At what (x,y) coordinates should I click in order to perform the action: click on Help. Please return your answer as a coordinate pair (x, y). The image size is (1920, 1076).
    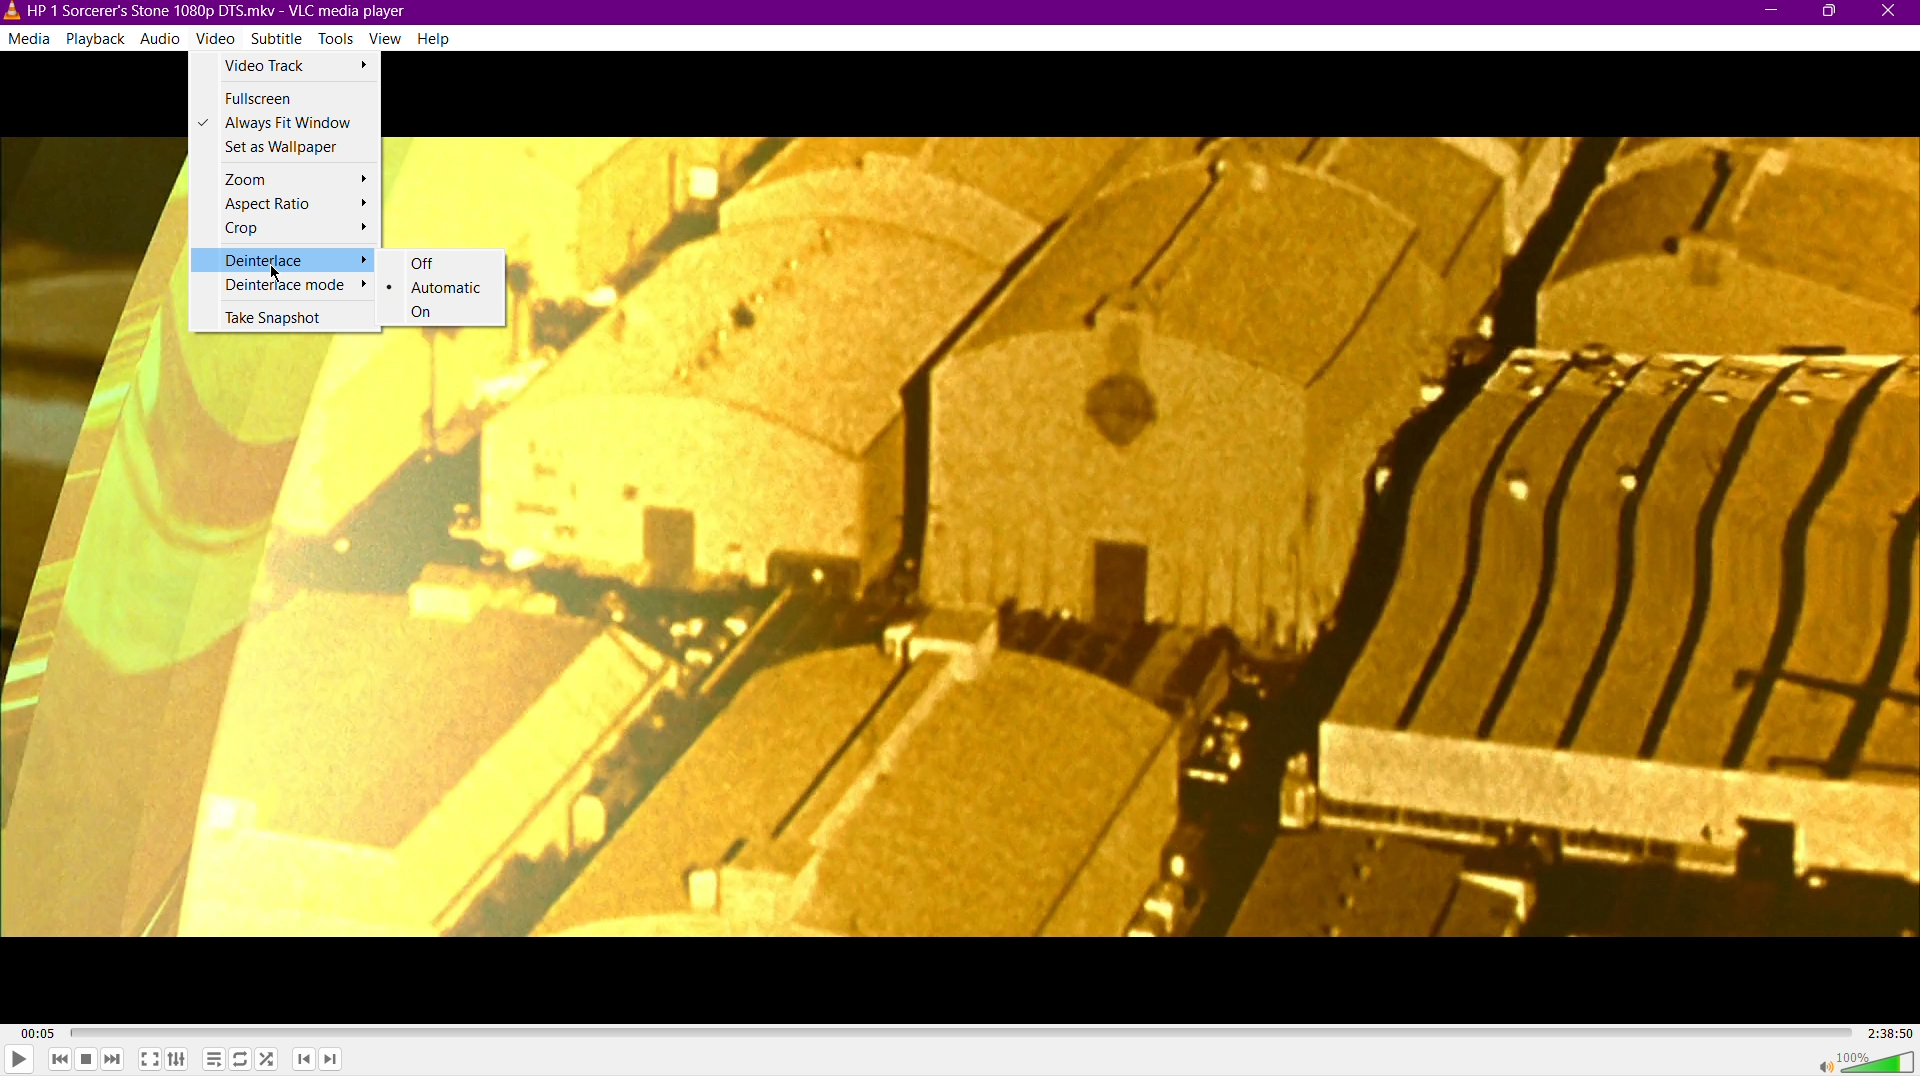
    Looking at the image, I should click on (435, 38).